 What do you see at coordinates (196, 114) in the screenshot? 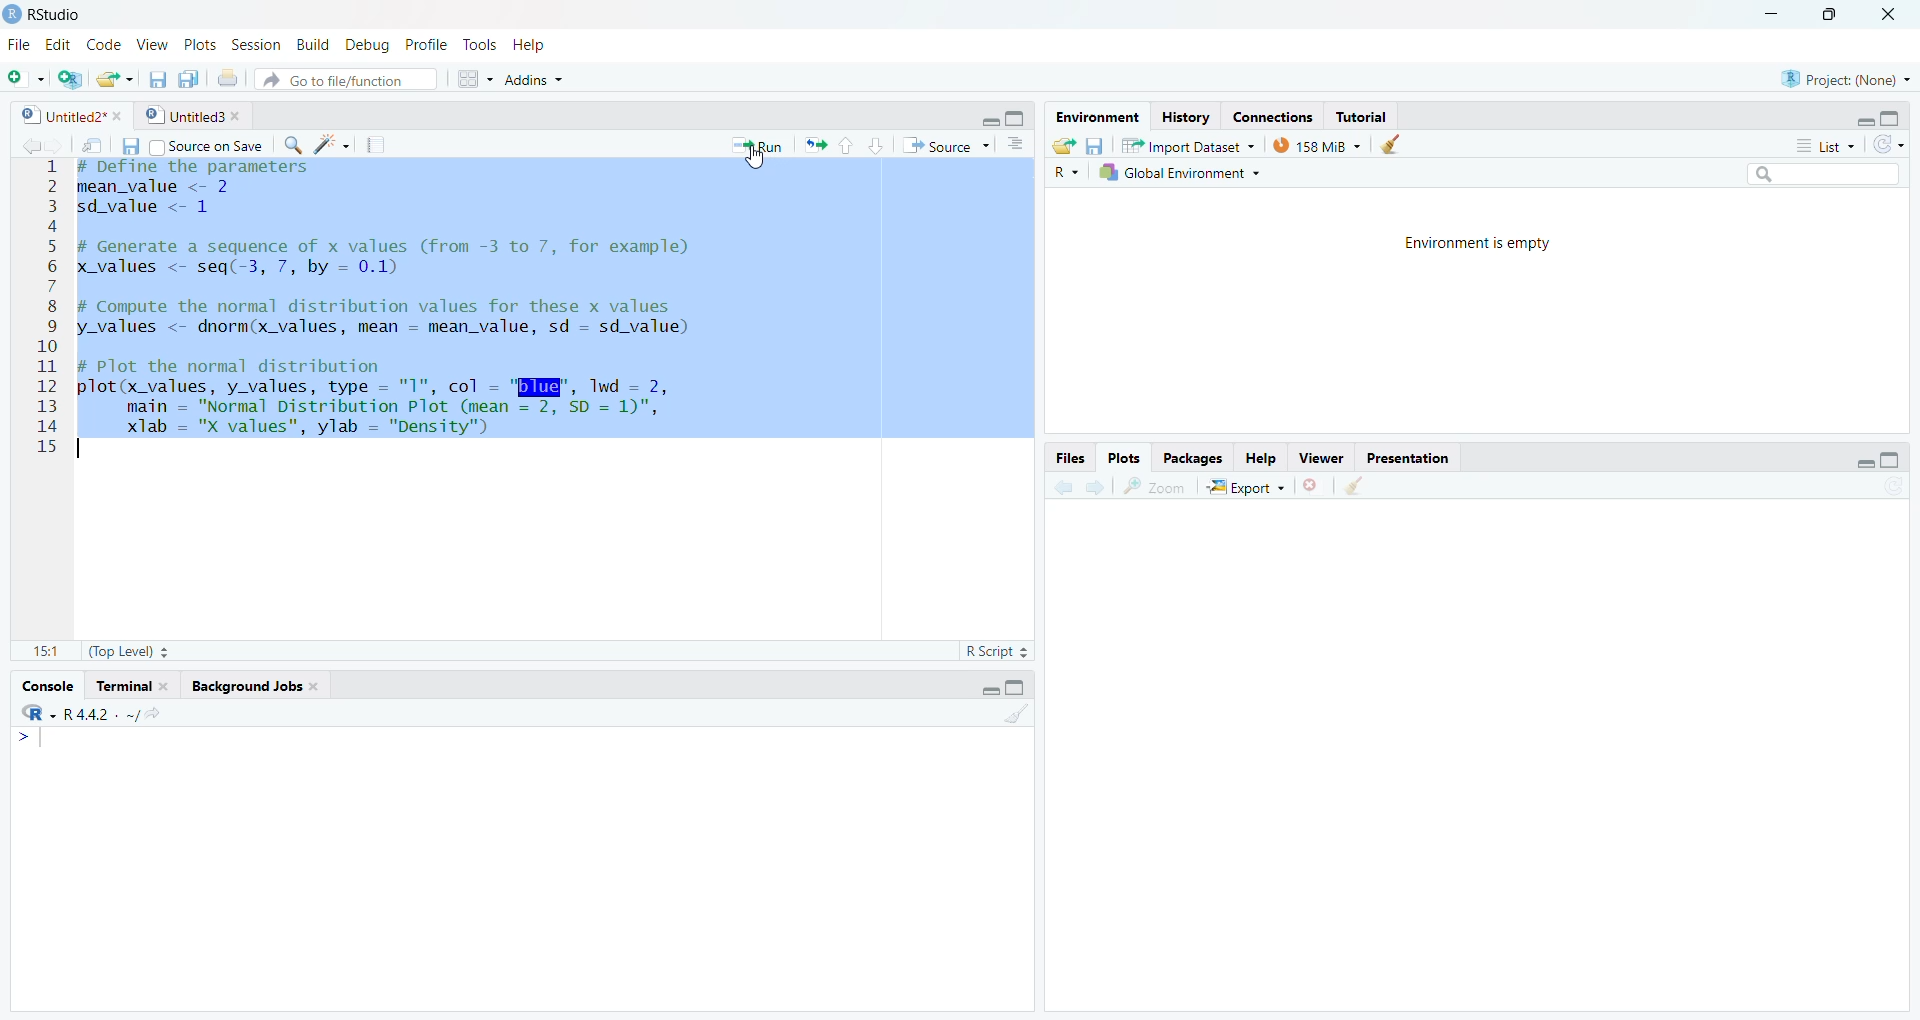
I see `Untitled` at bounding box center [196, 114].